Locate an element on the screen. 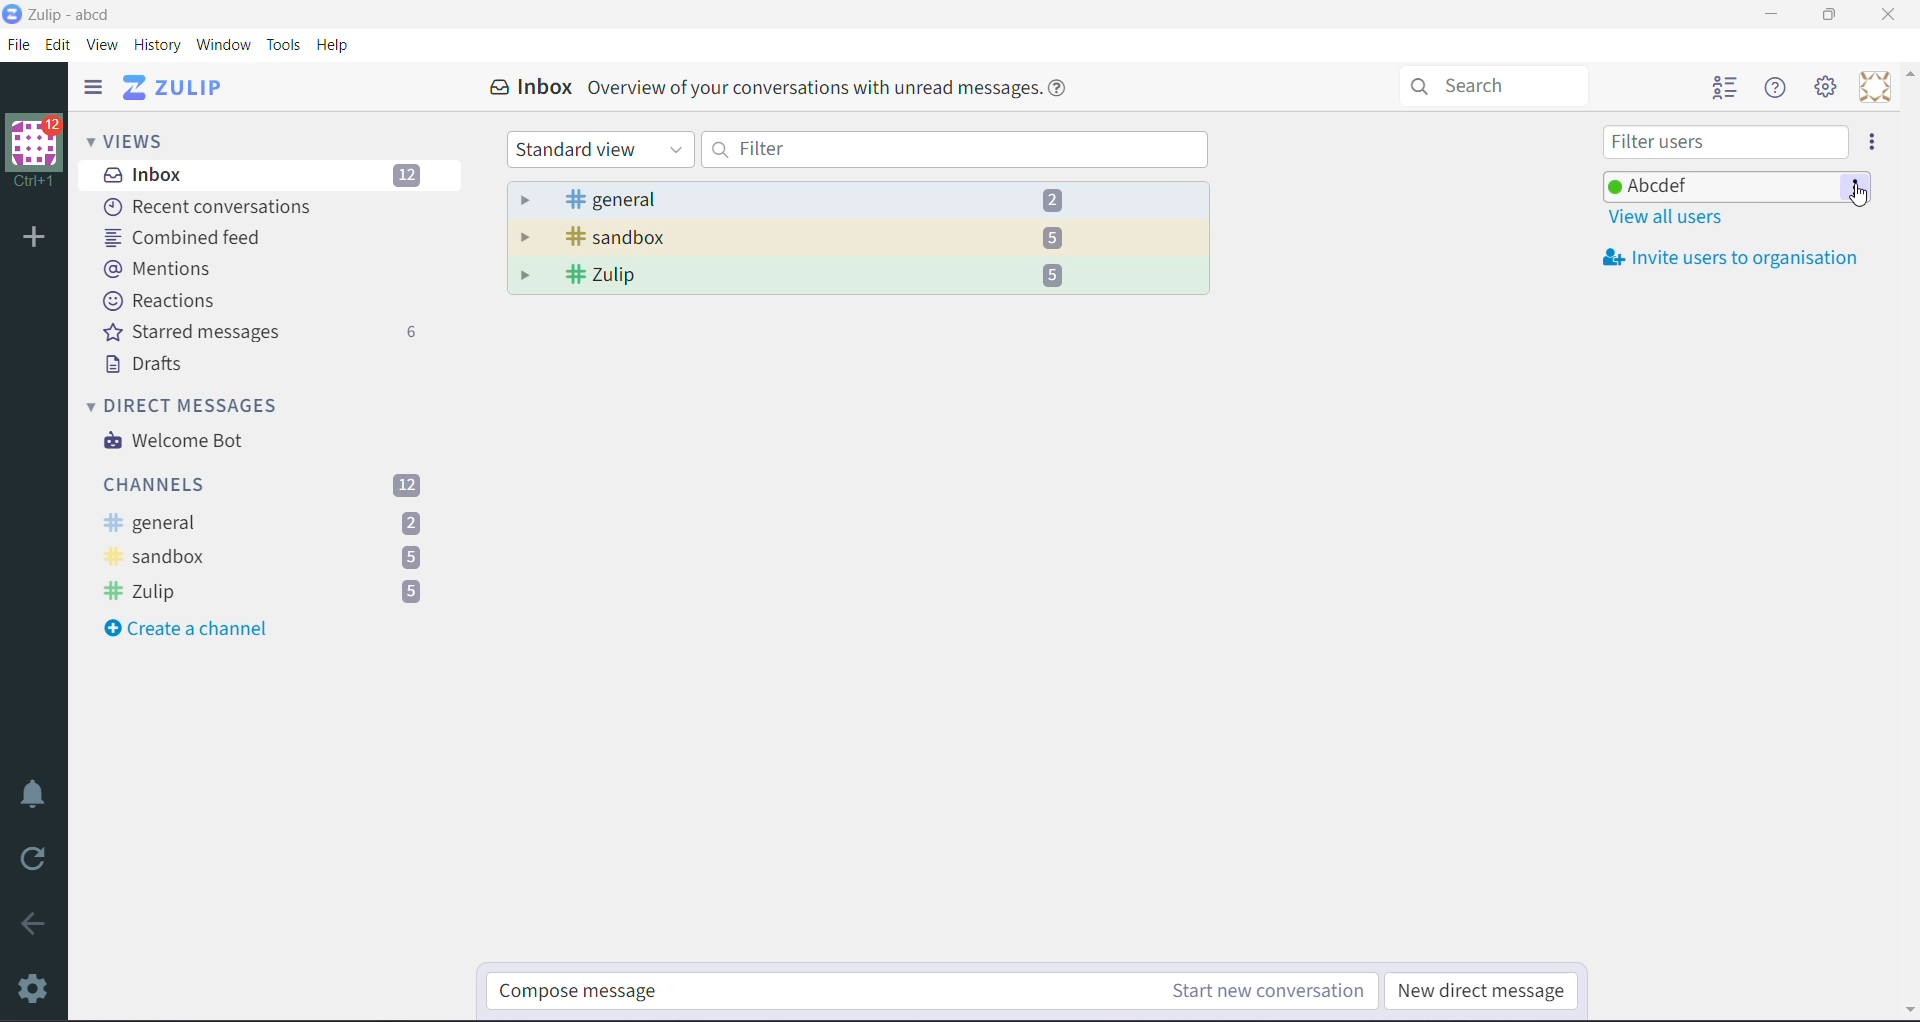 The height and width of the screenshot is (1022, 1920). Close is located at coordinates (1888, 15).